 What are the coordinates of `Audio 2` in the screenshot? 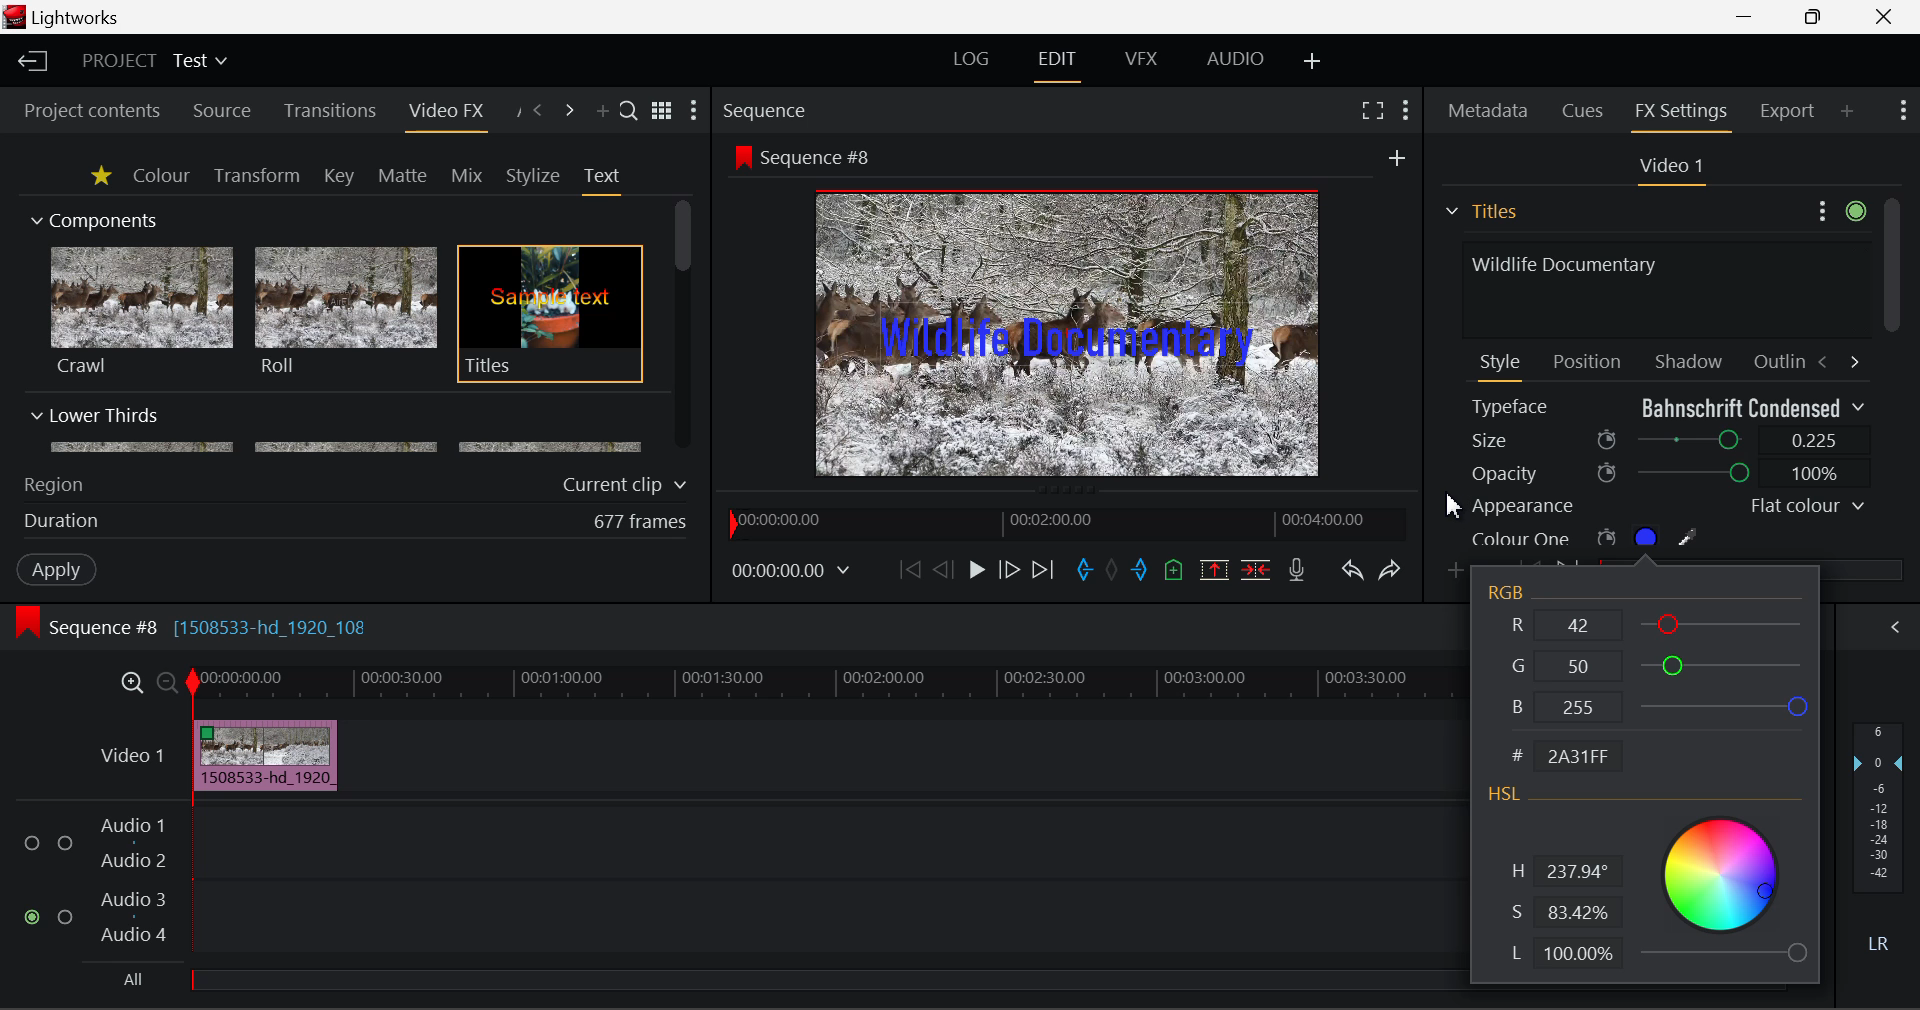 It's located at (134, 861).